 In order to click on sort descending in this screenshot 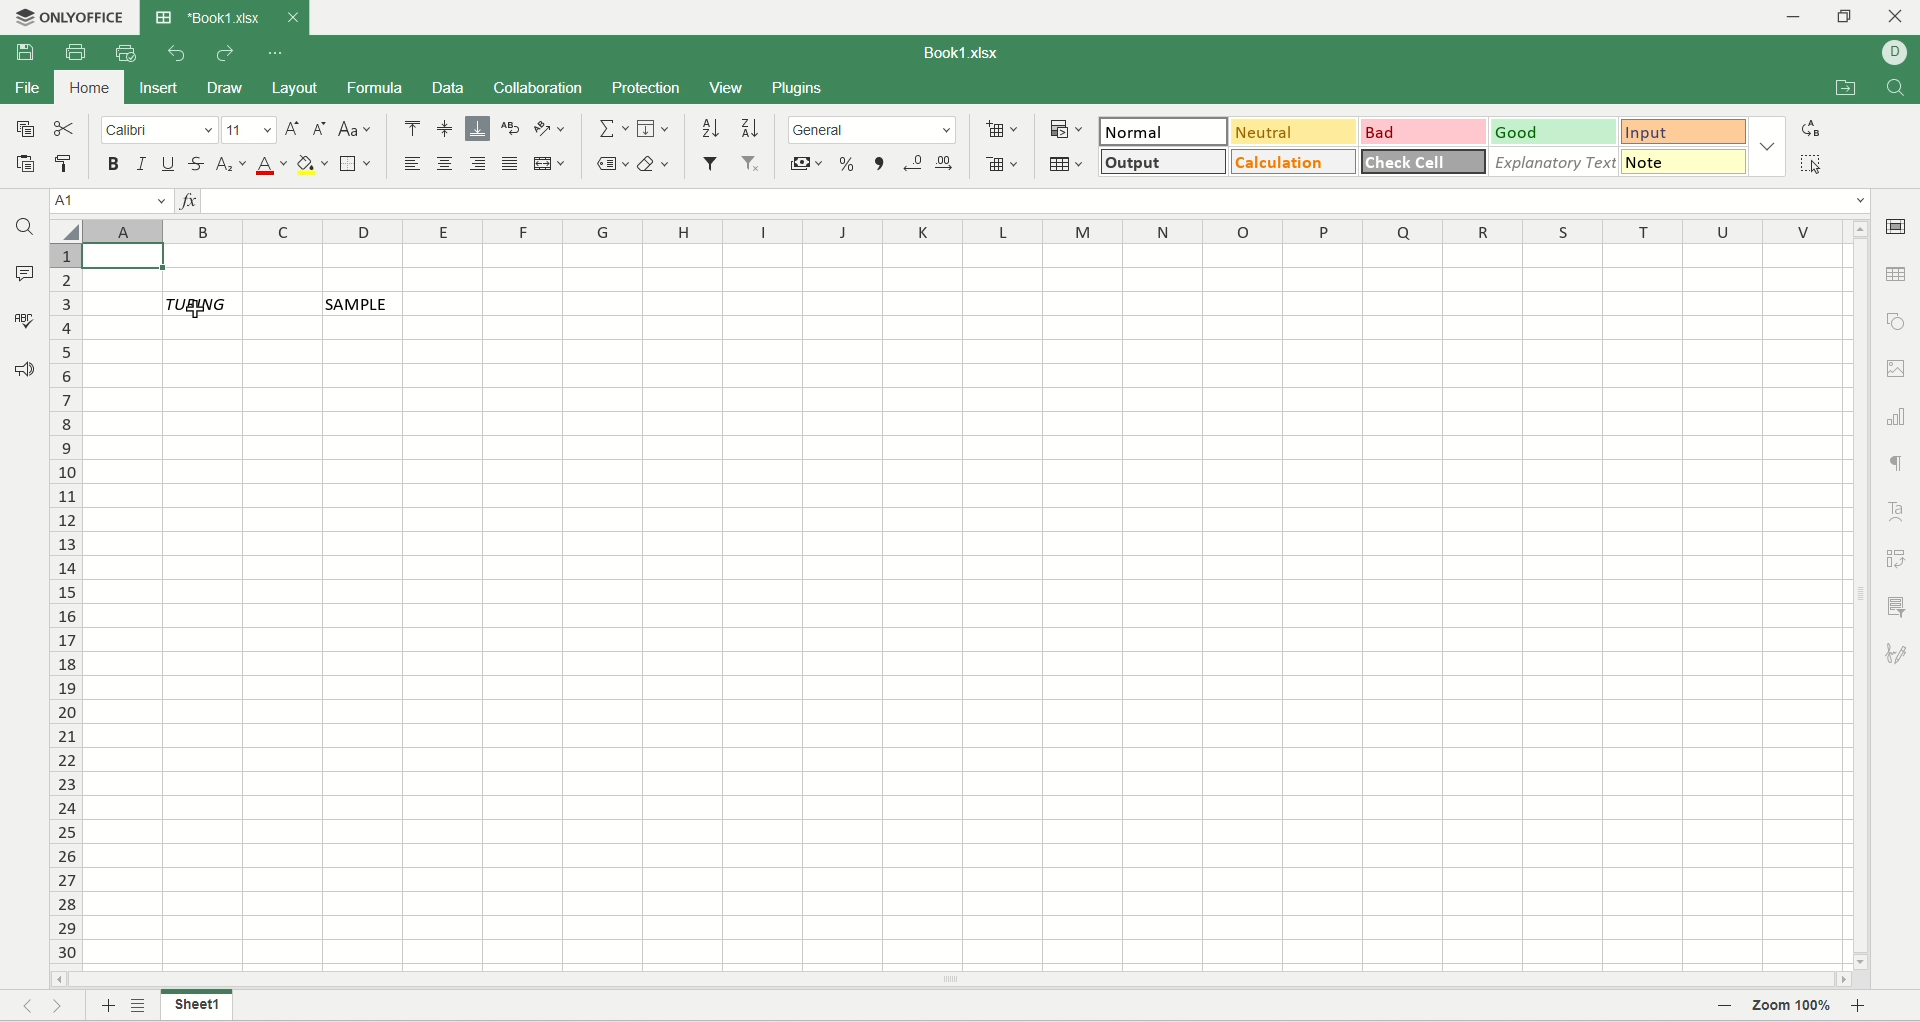, I will do `click(747, 131)`.